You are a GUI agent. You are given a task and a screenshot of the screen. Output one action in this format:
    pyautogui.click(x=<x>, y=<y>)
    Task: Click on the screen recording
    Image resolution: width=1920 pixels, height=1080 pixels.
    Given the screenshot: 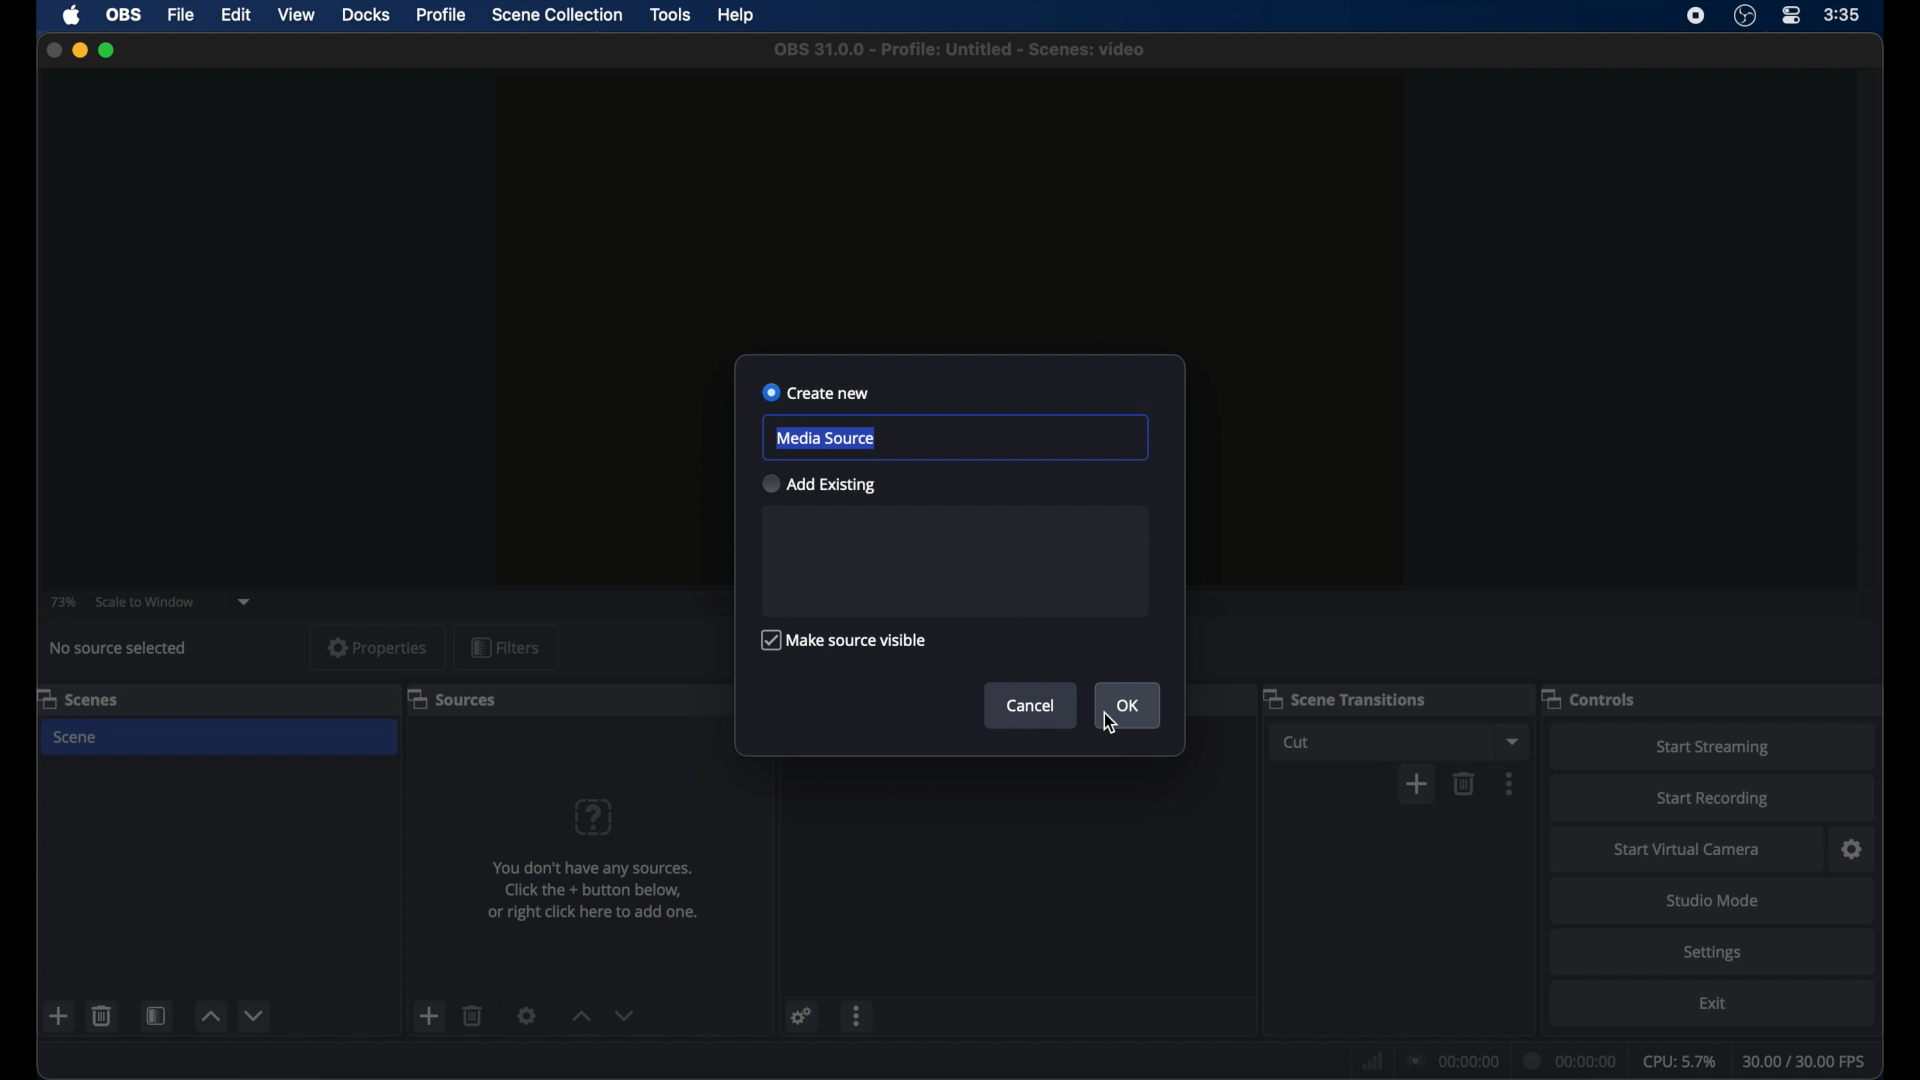 What is the action you would take?
    pyautogui.click(x=1696, y=16)
    